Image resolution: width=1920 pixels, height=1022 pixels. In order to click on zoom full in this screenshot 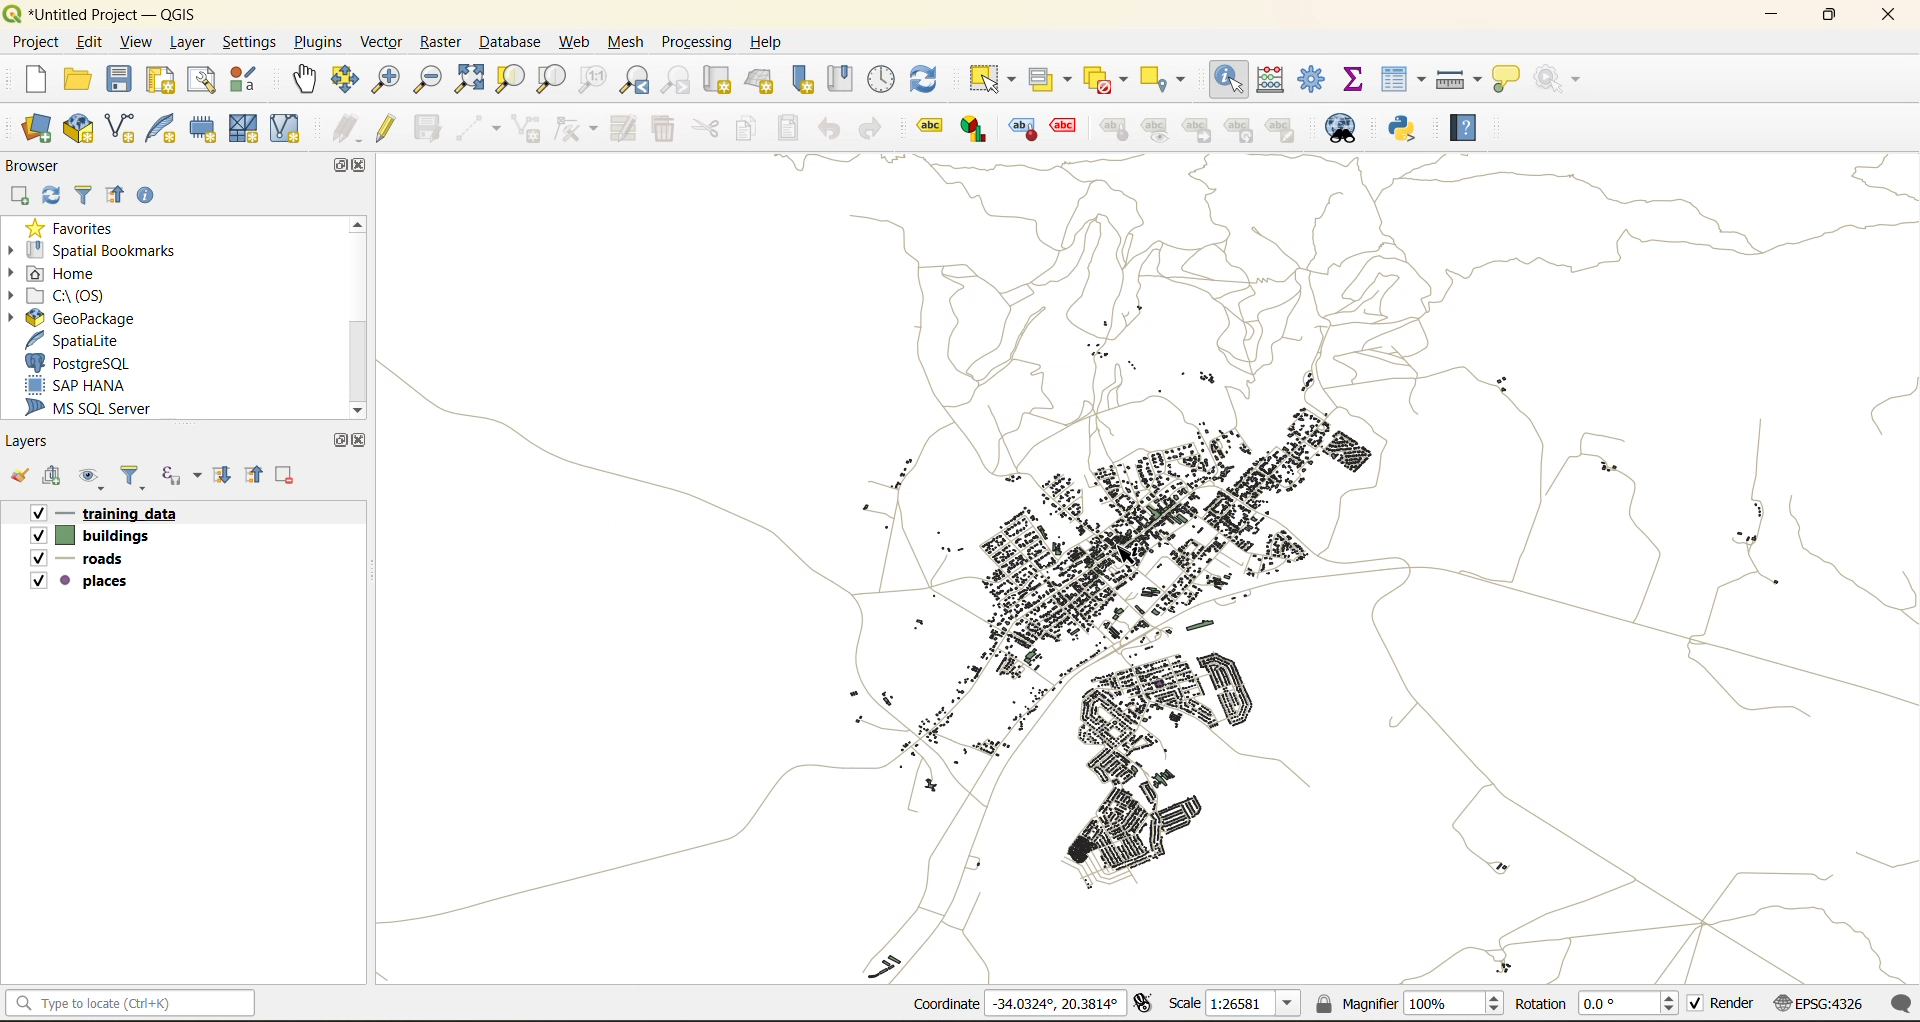, I will do `click(468, 80)`.